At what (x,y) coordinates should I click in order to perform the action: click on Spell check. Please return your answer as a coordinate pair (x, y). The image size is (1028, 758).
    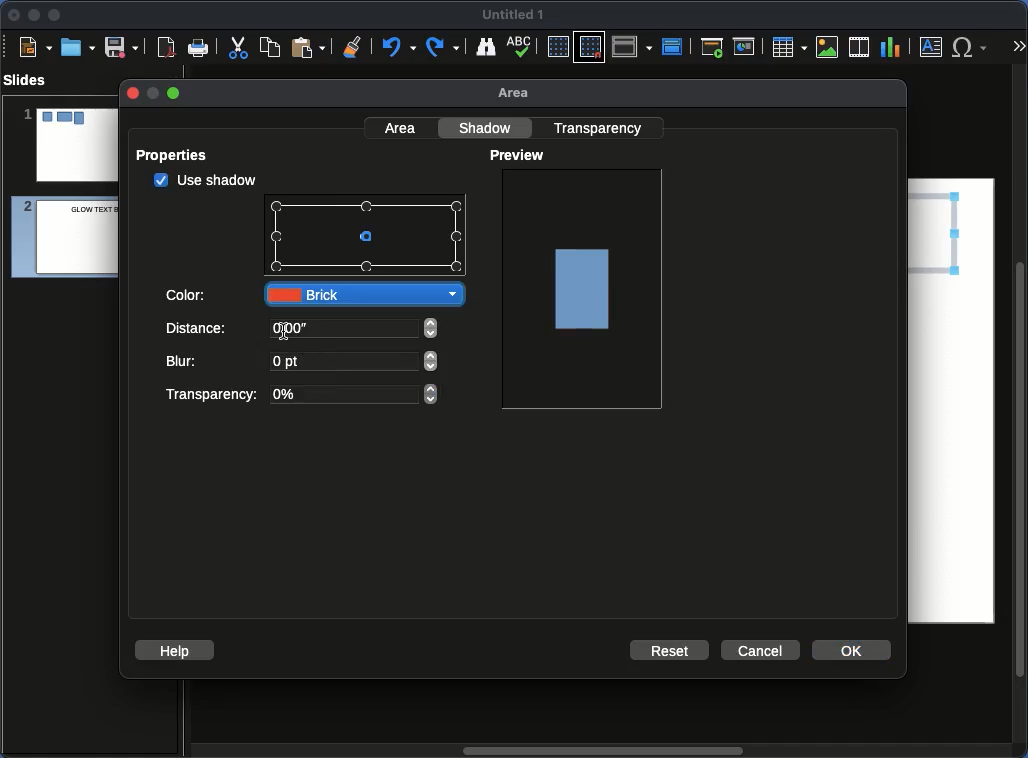
    Looking at the image, I should click on (521, 48).